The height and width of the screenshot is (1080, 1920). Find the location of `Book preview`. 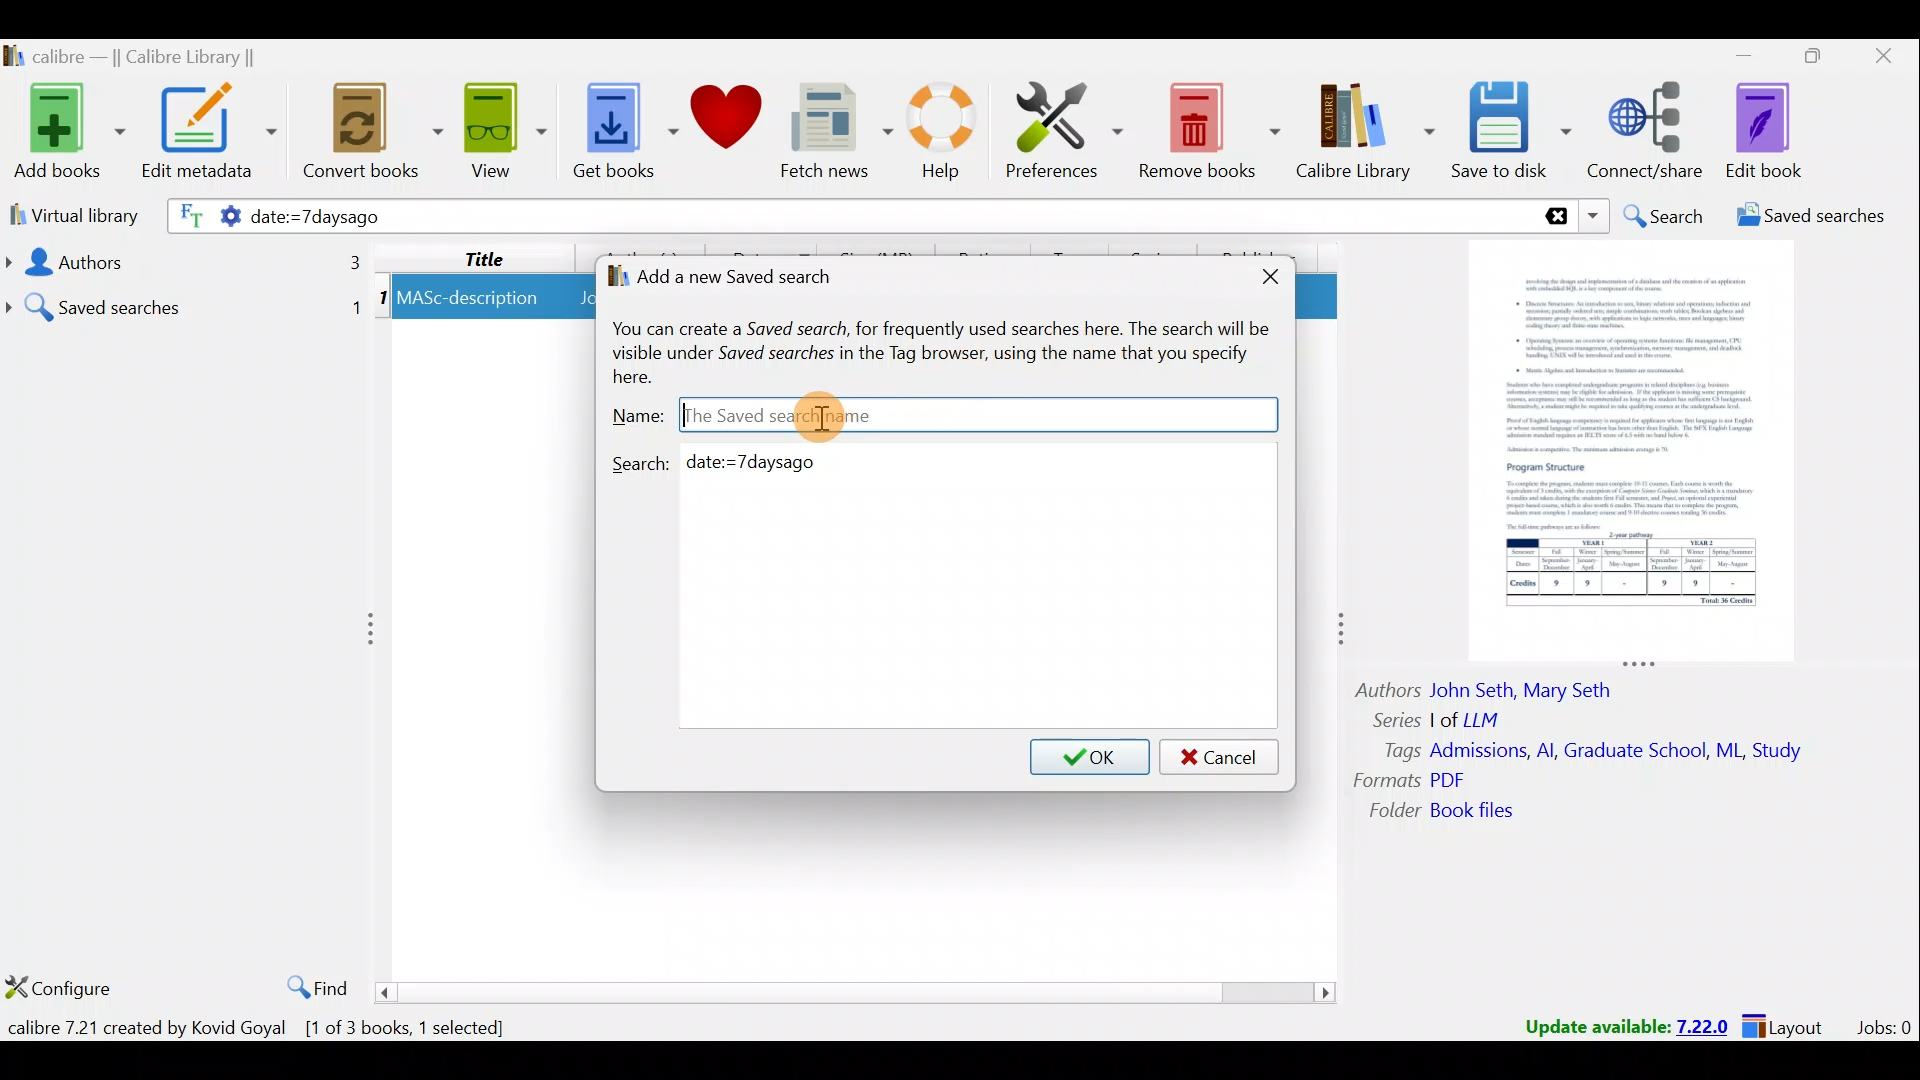

Book preview is located at coordinates (1640, 444).